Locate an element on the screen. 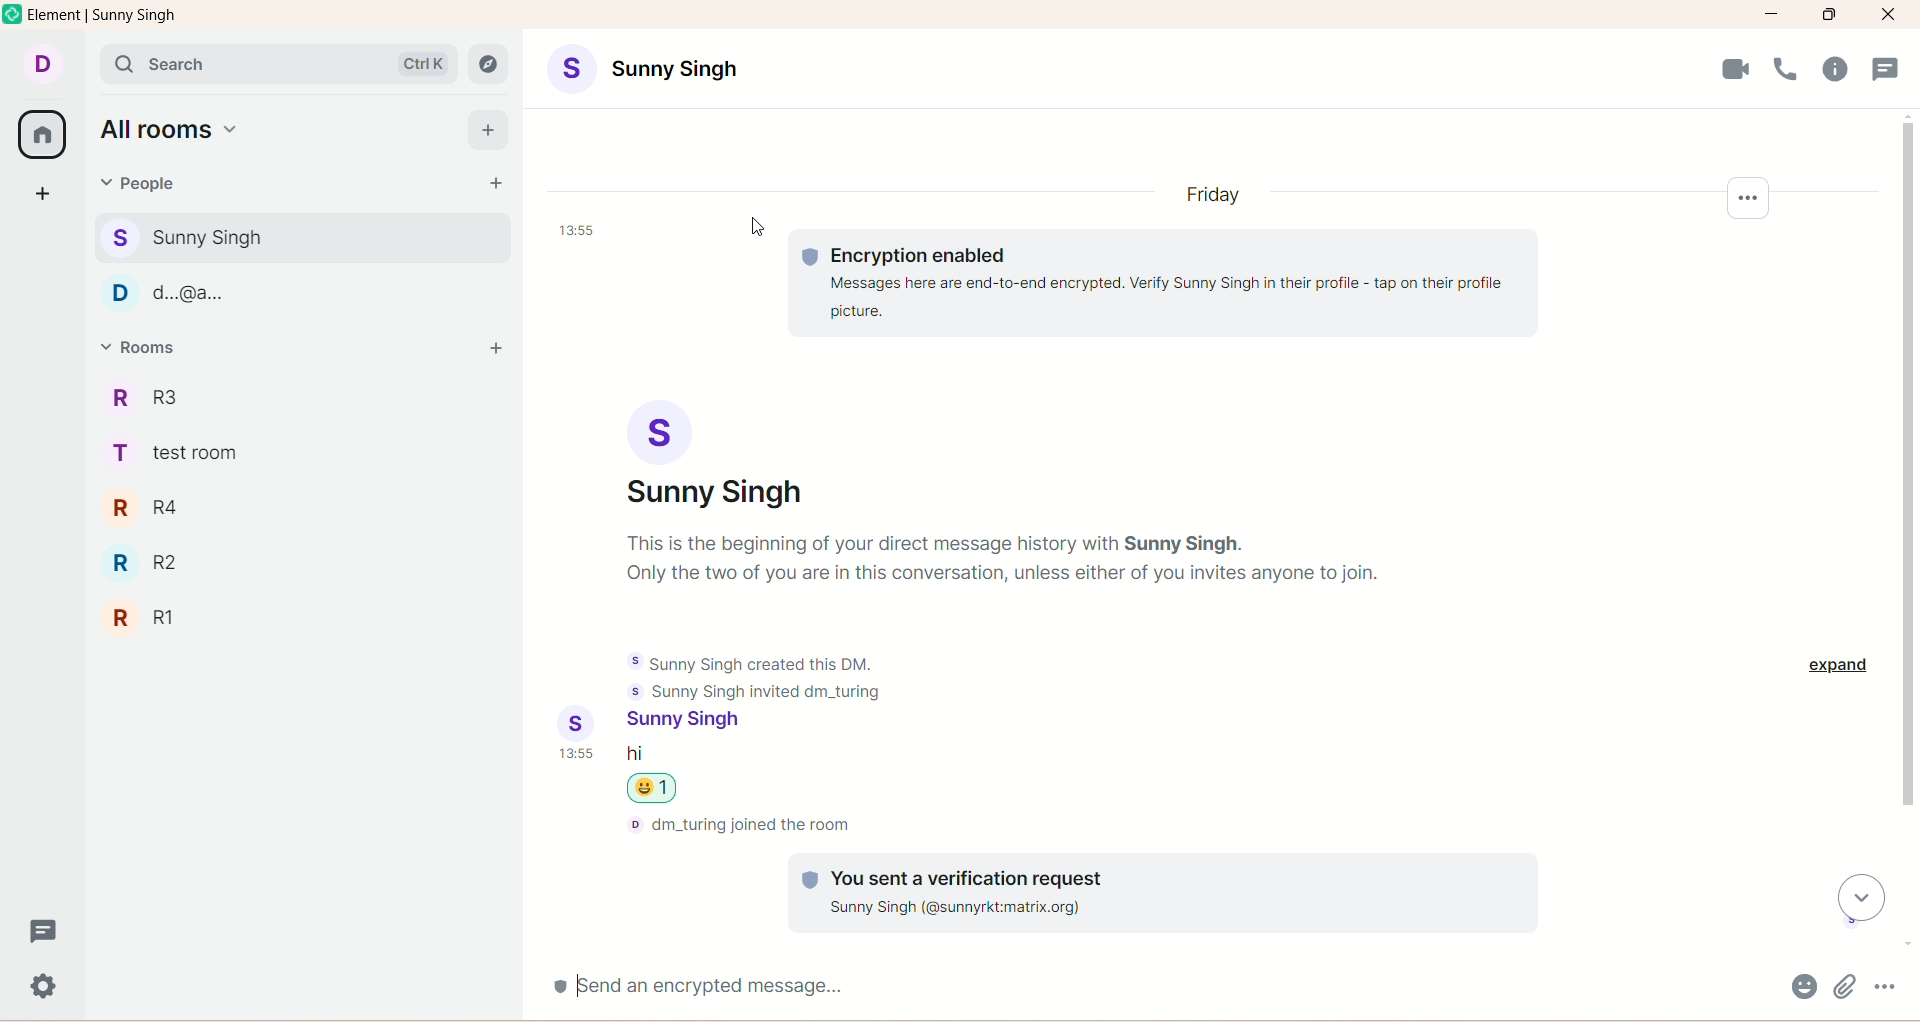  voice call is located at coordinates (1786, 69).